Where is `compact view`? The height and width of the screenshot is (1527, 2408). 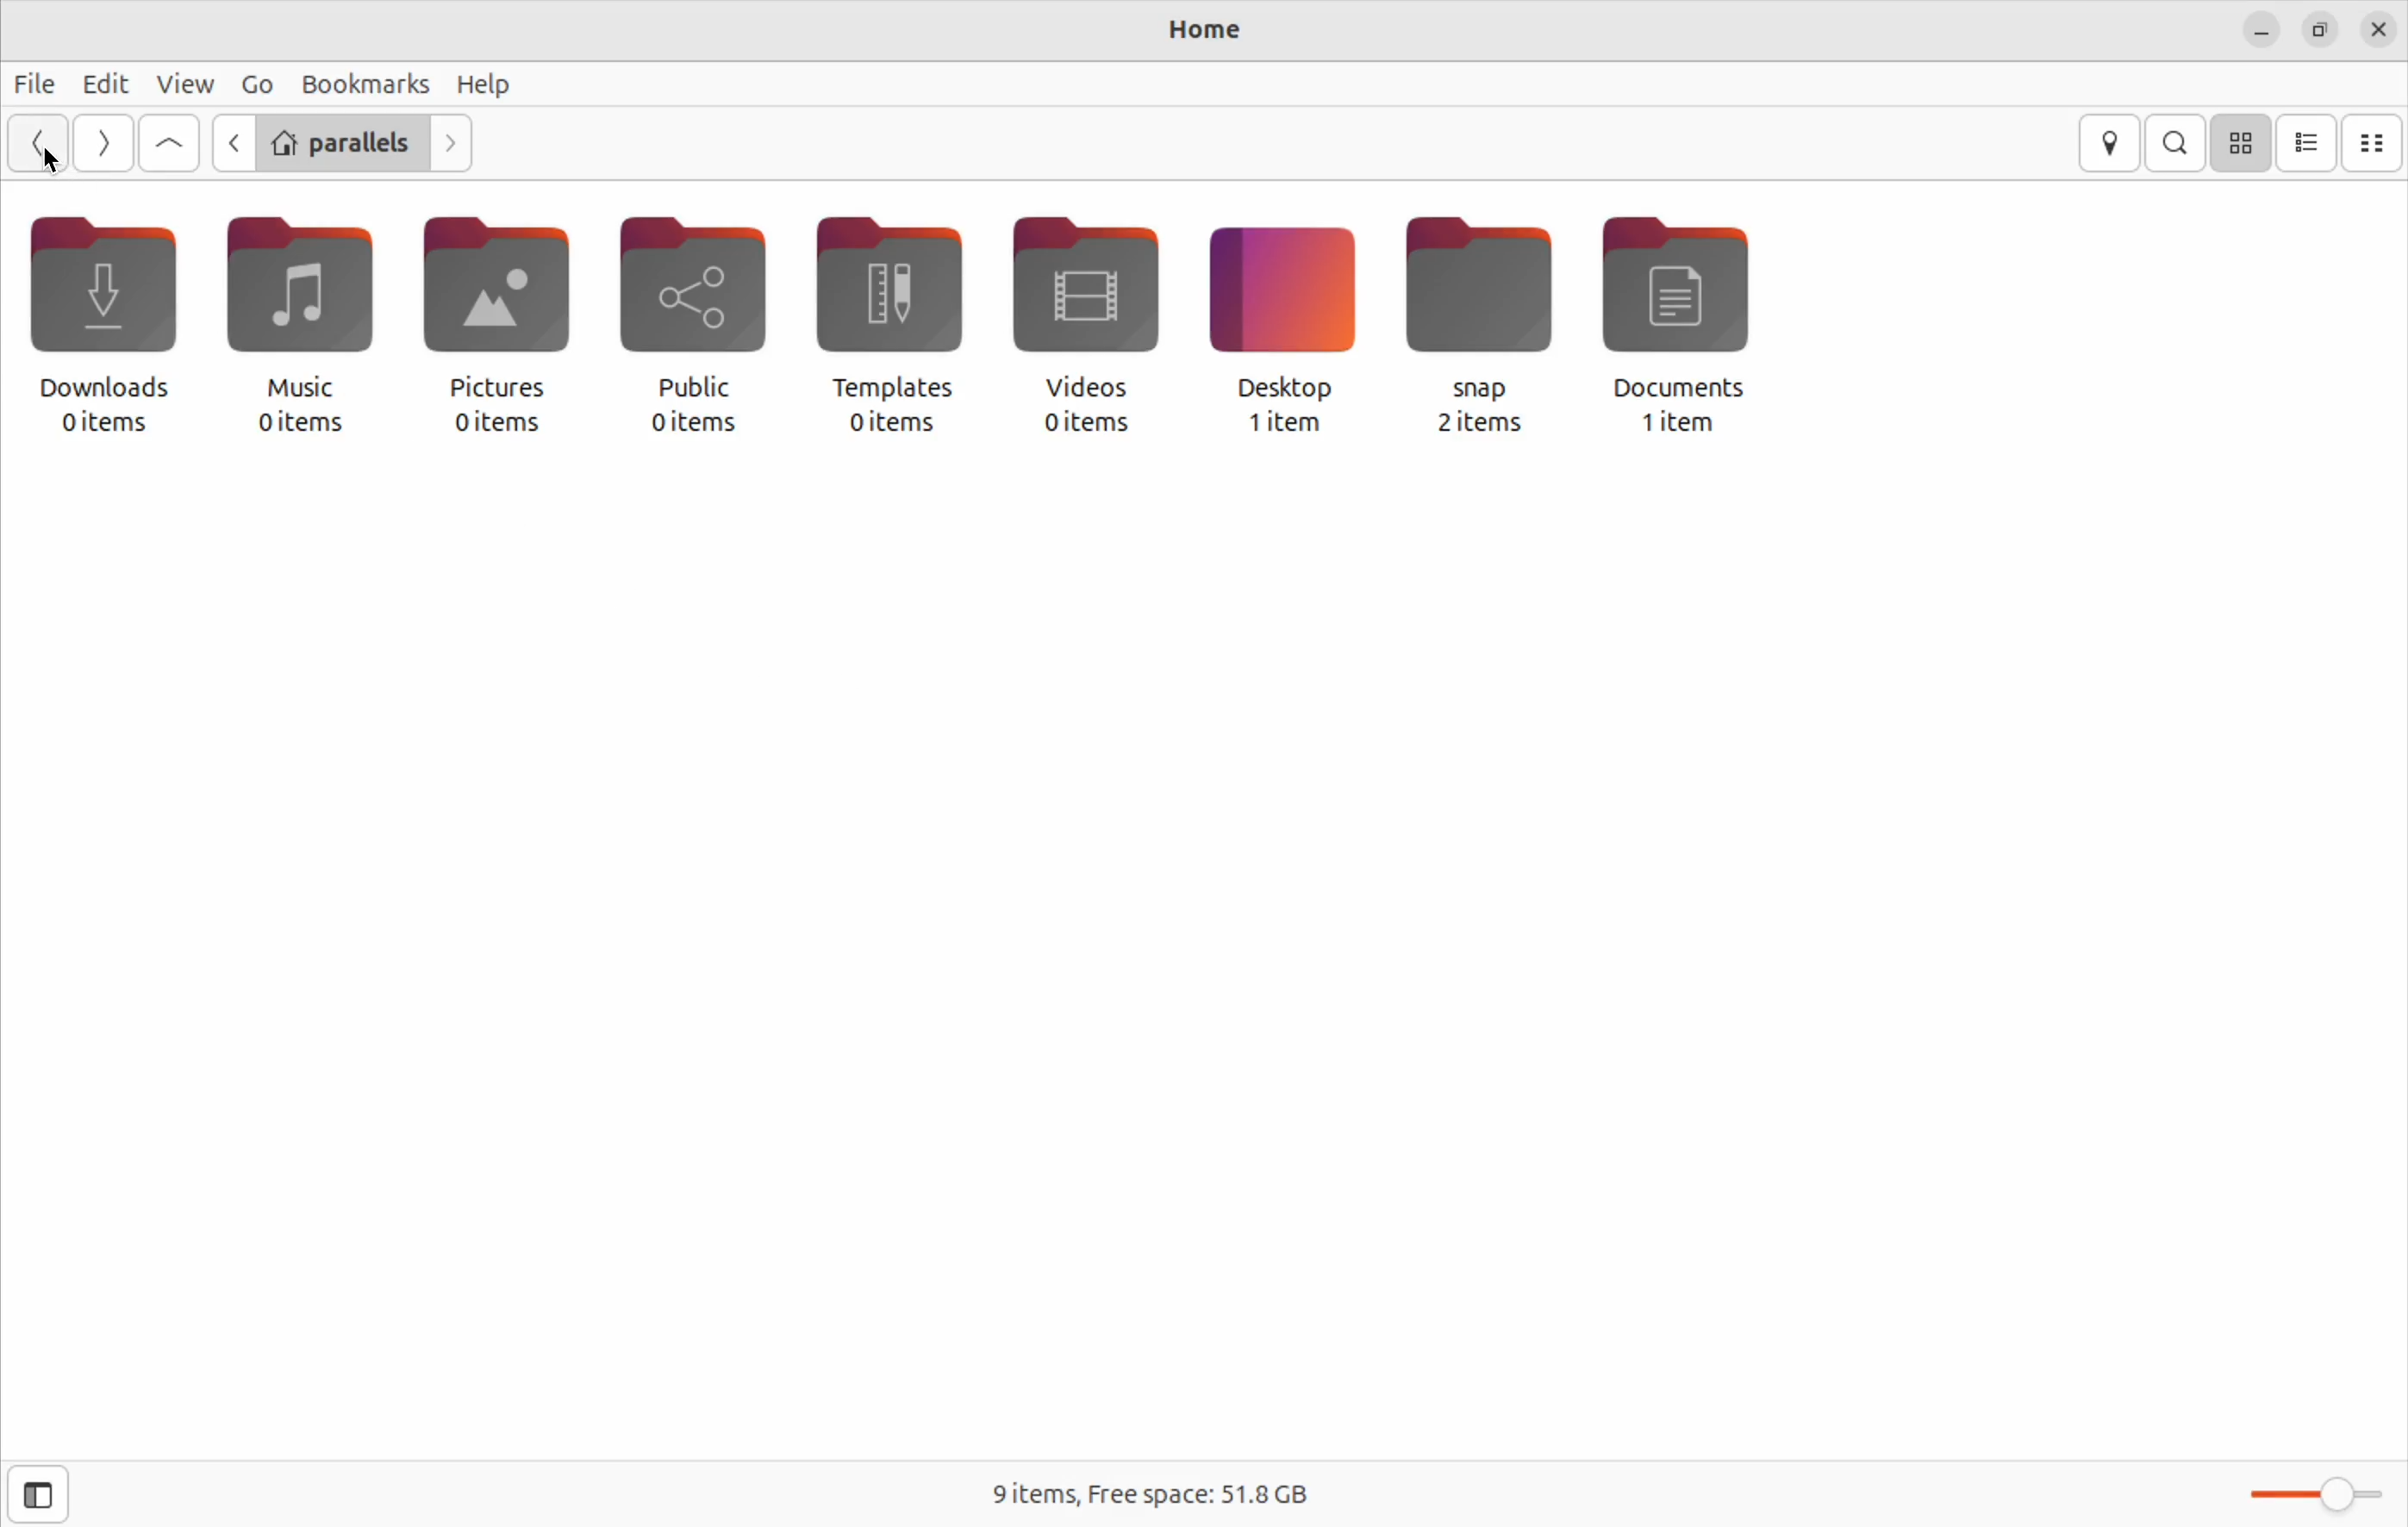
compact view is located at coordinates (2373, 141).